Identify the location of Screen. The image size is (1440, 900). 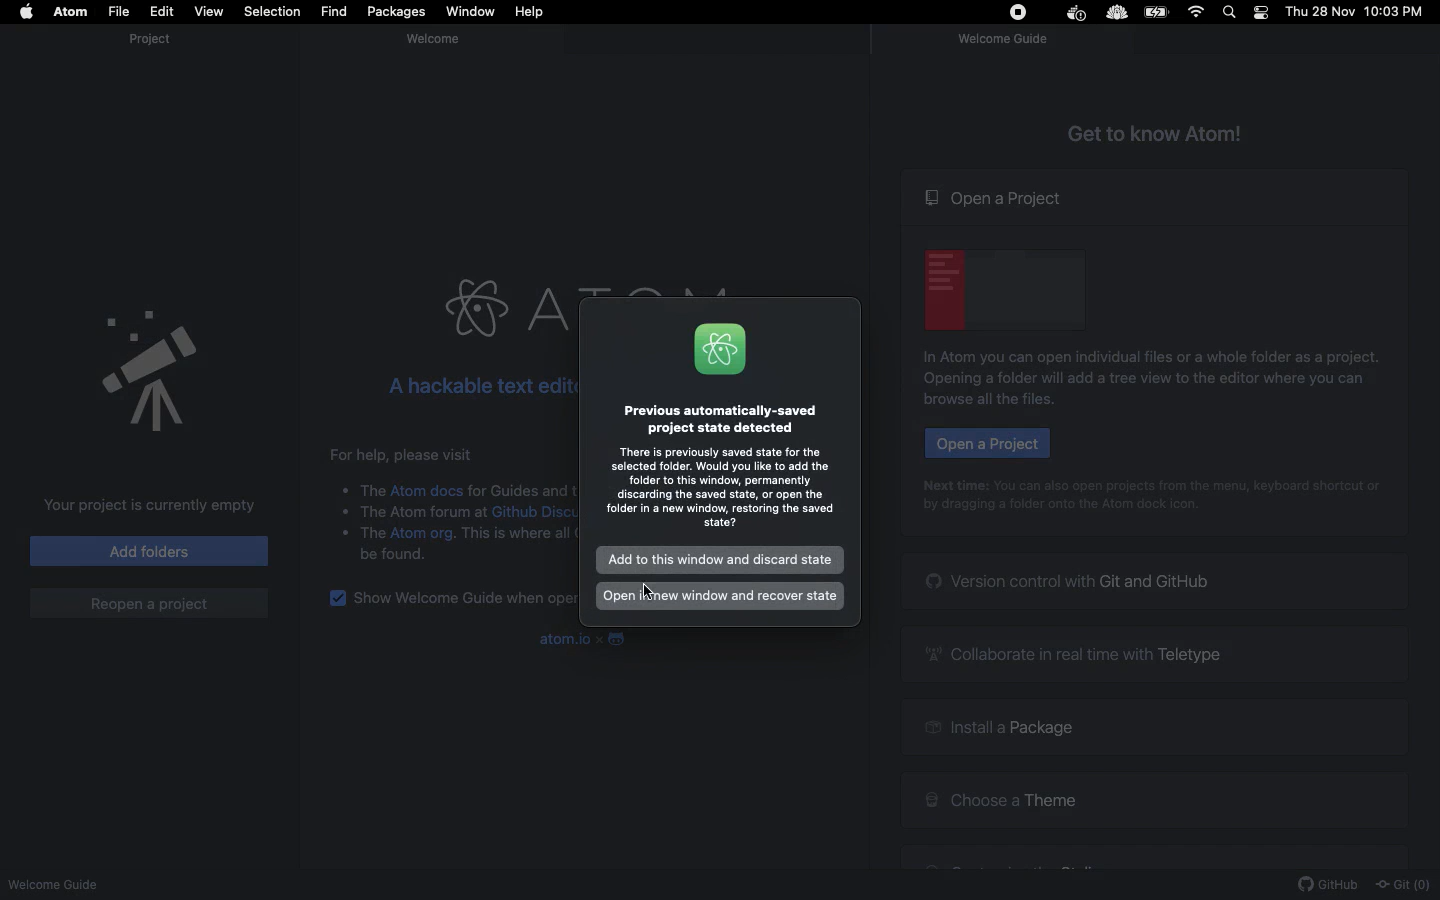
(1006, 287).